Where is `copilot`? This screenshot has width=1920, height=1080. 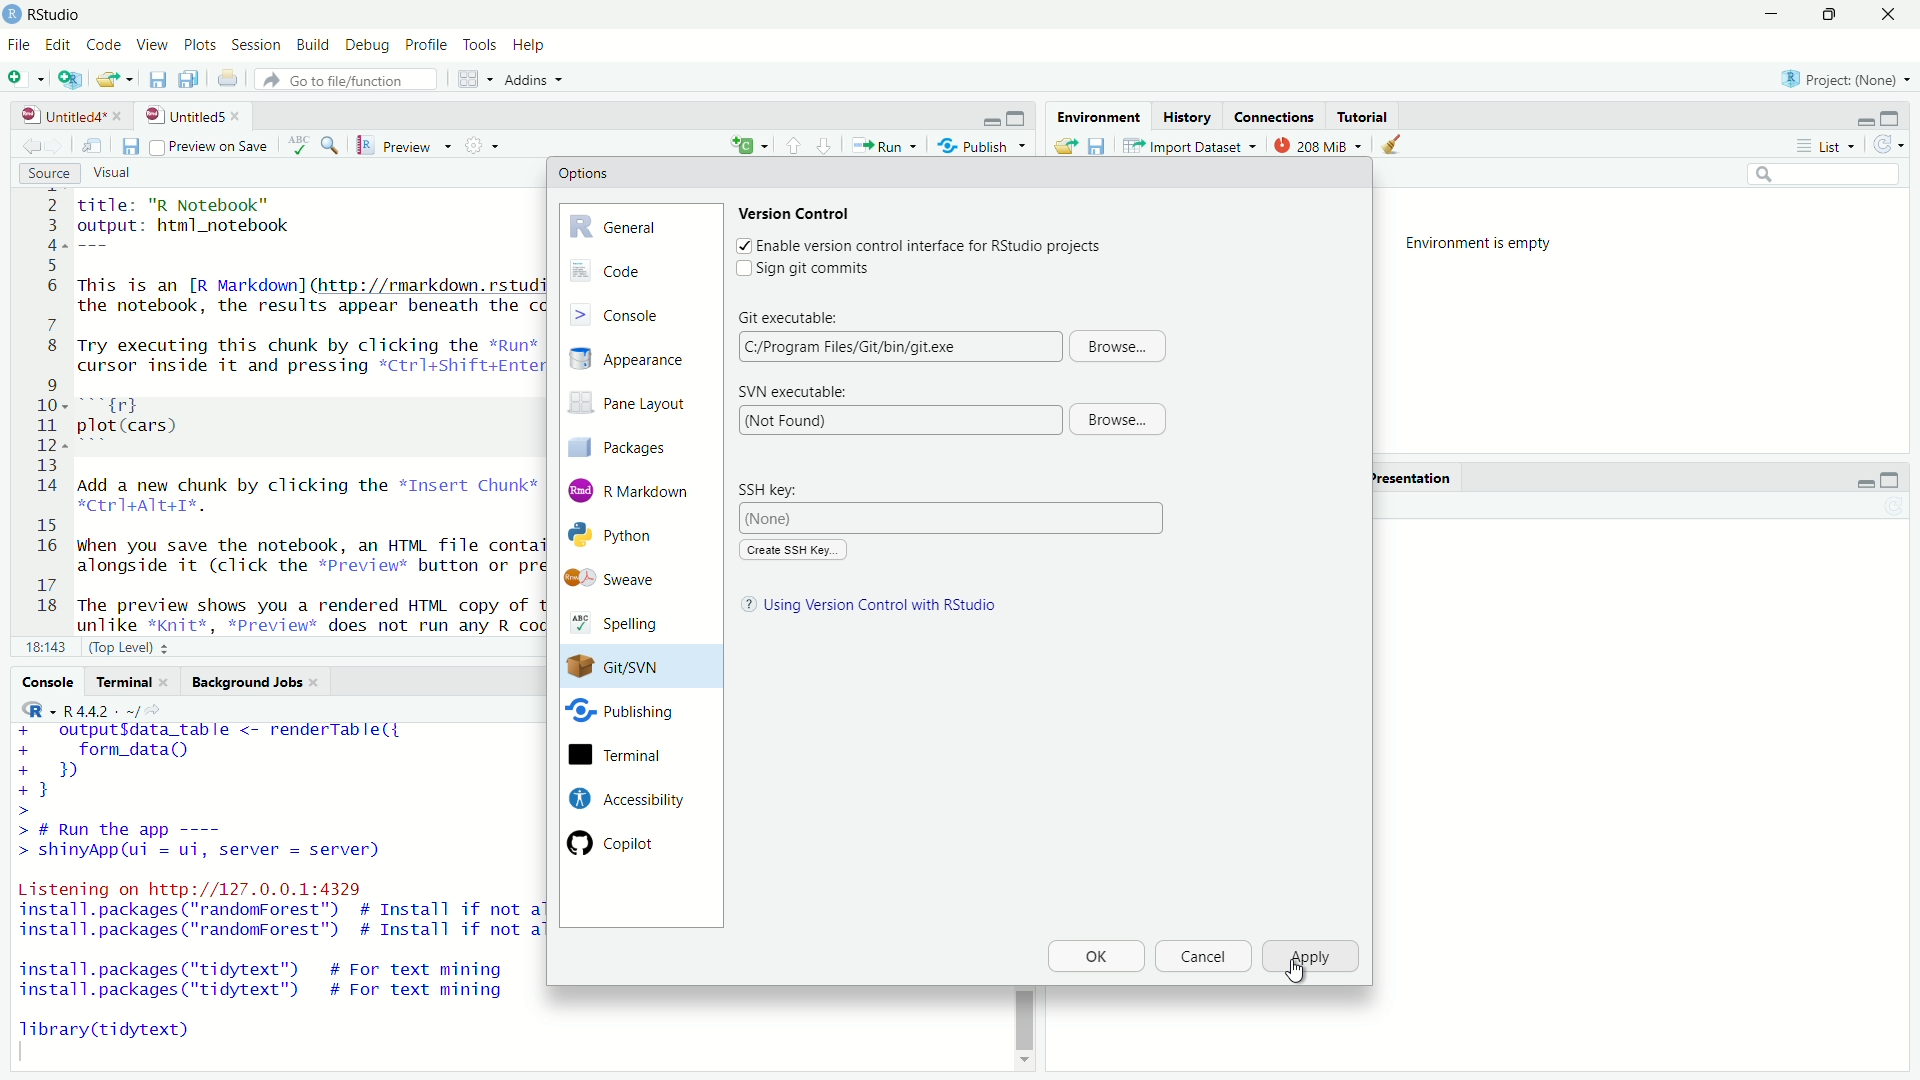
copilot is located at coordinates (628, 842).